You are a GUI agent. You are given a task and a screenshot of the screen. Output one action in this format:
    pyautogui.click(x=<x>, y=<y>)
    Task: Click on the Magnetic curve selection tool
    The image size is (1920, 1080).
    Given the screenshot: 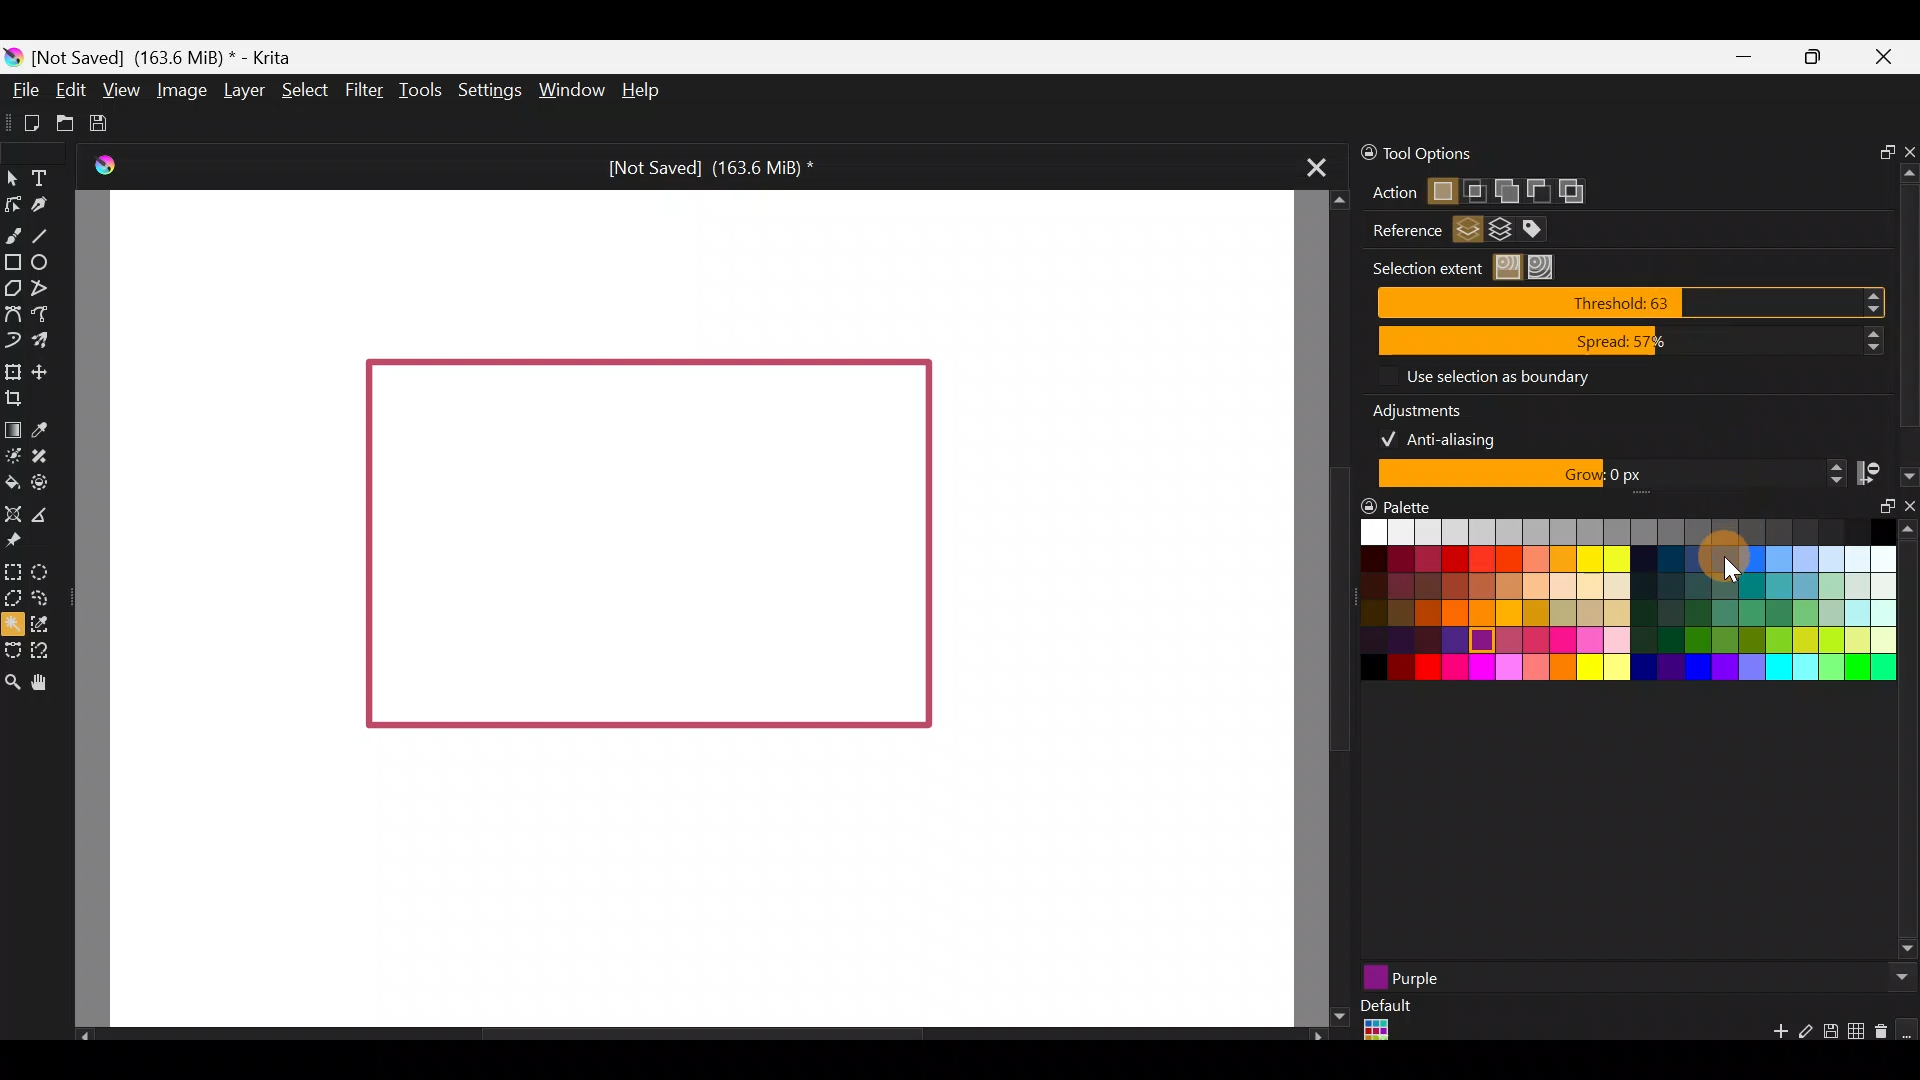 What is the action you would take?
    pyautogui.click(x=44, y=646)
    